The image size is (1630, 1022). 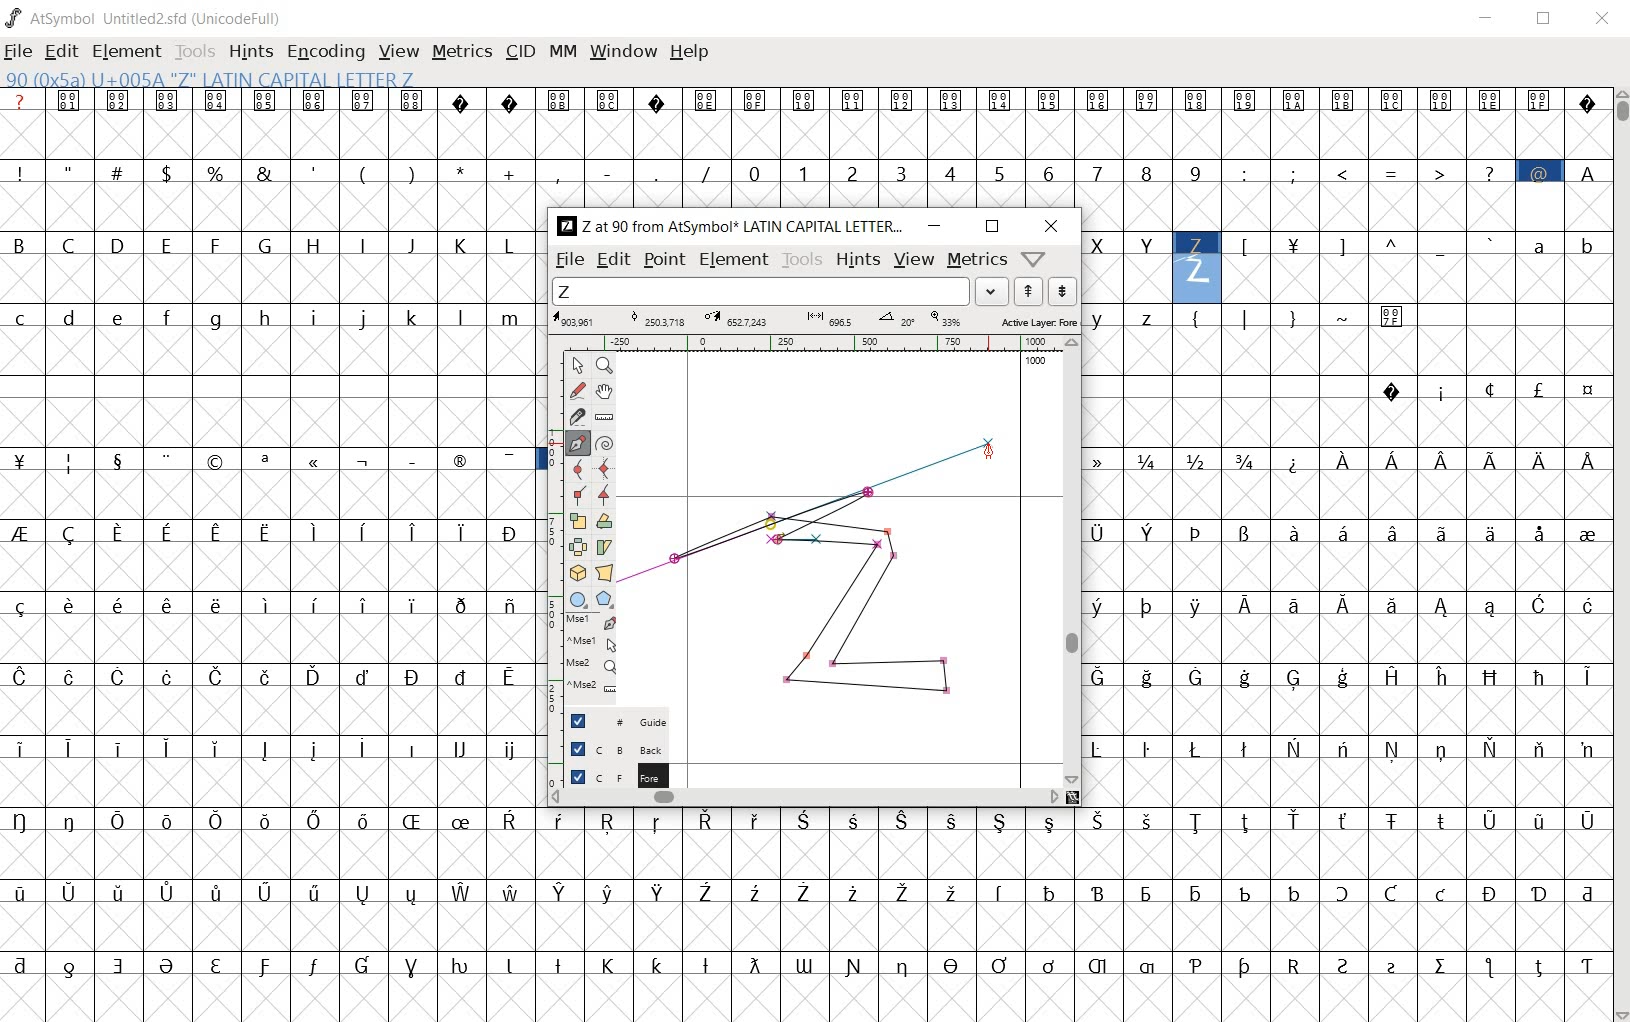 What do you see at coordinates (581, 660) in the screenshot?
I see `mse1 mse1 mse2 mse2` at bounding box center [581, 660].